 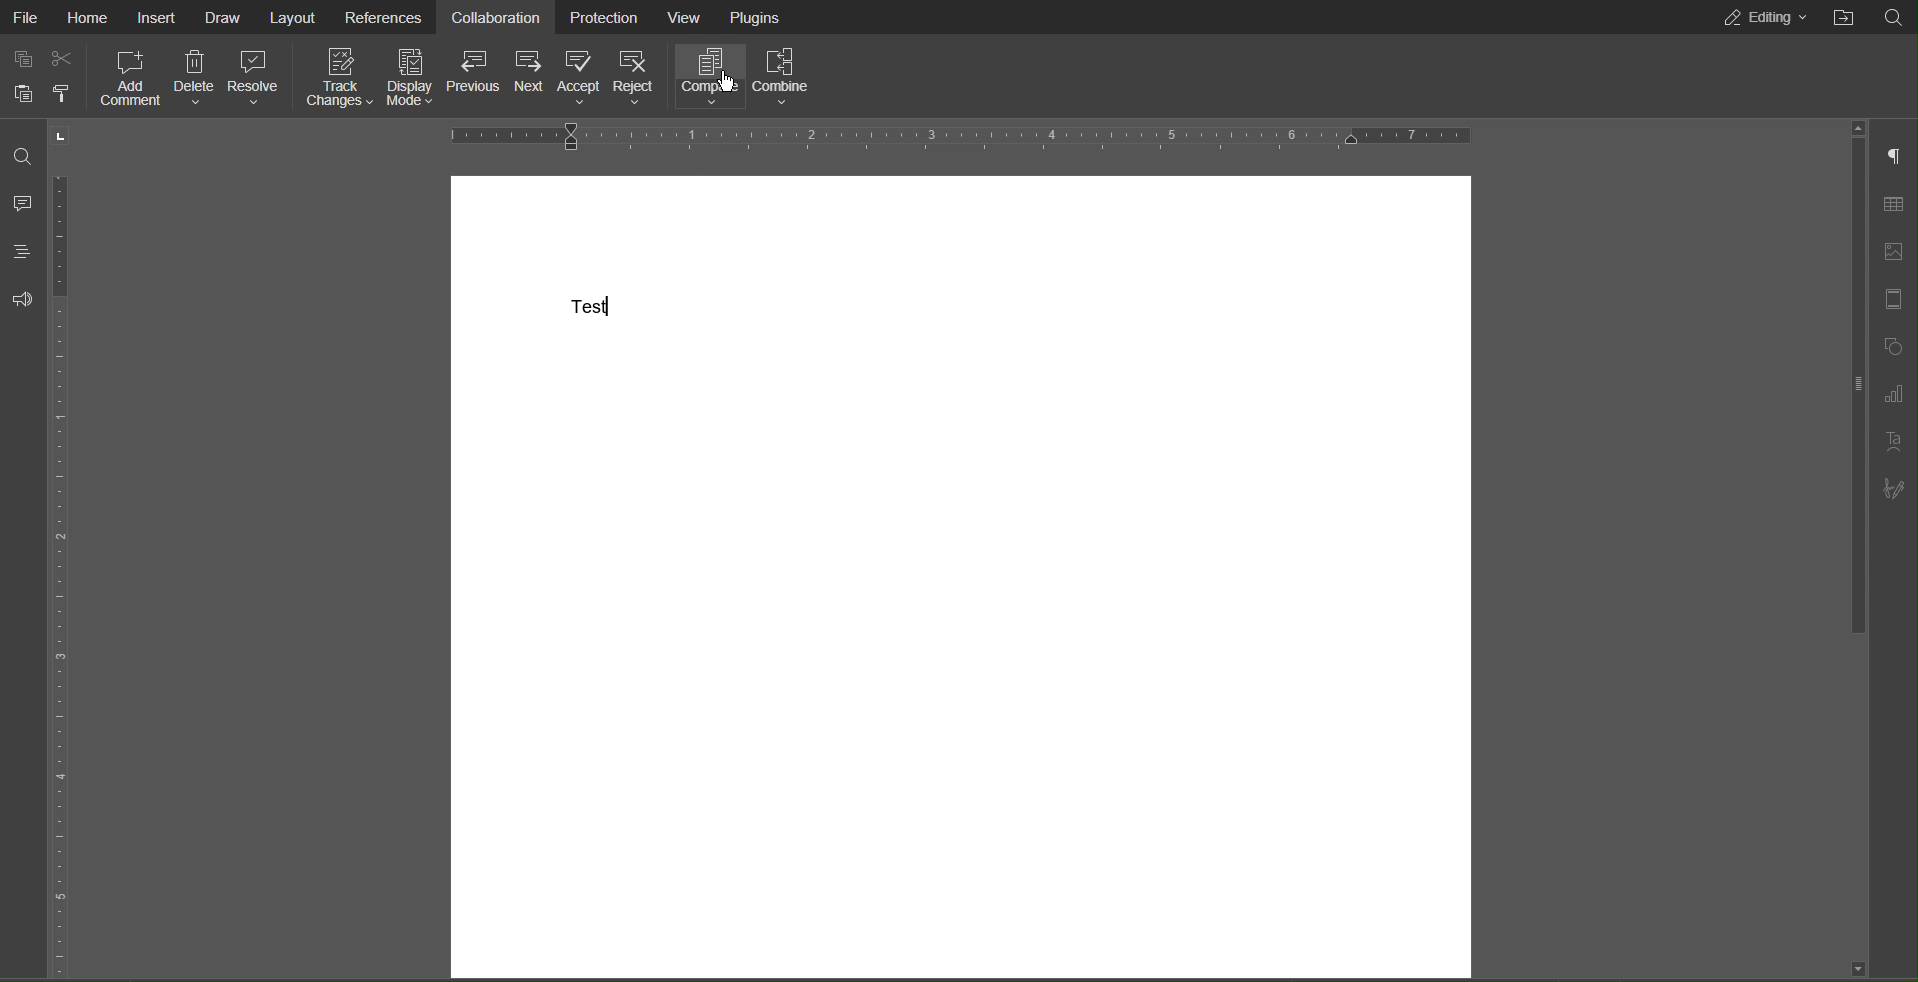 What do you see at coordinates (64, 57) in the screenshot?
I see `Cut` at bounding box center [64, 57].